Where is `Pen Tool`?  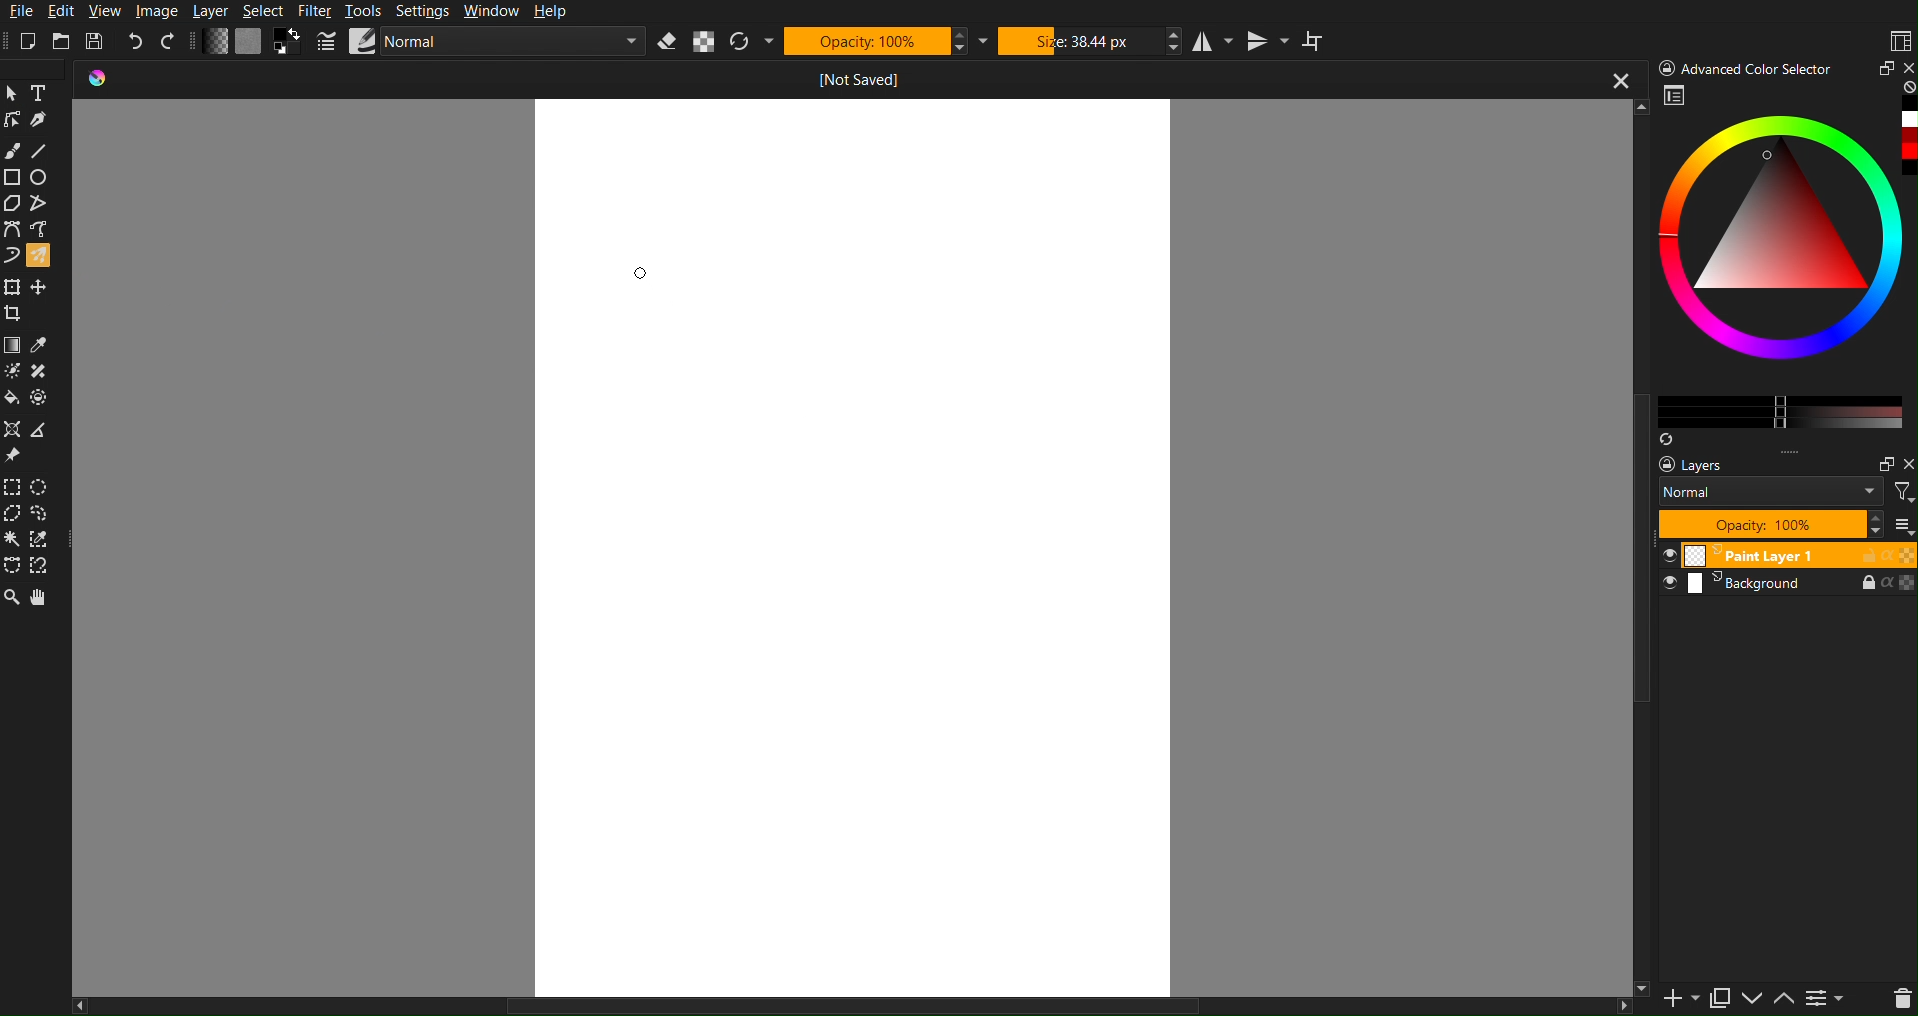 Pen Tool is located at coordinates (44, 120).